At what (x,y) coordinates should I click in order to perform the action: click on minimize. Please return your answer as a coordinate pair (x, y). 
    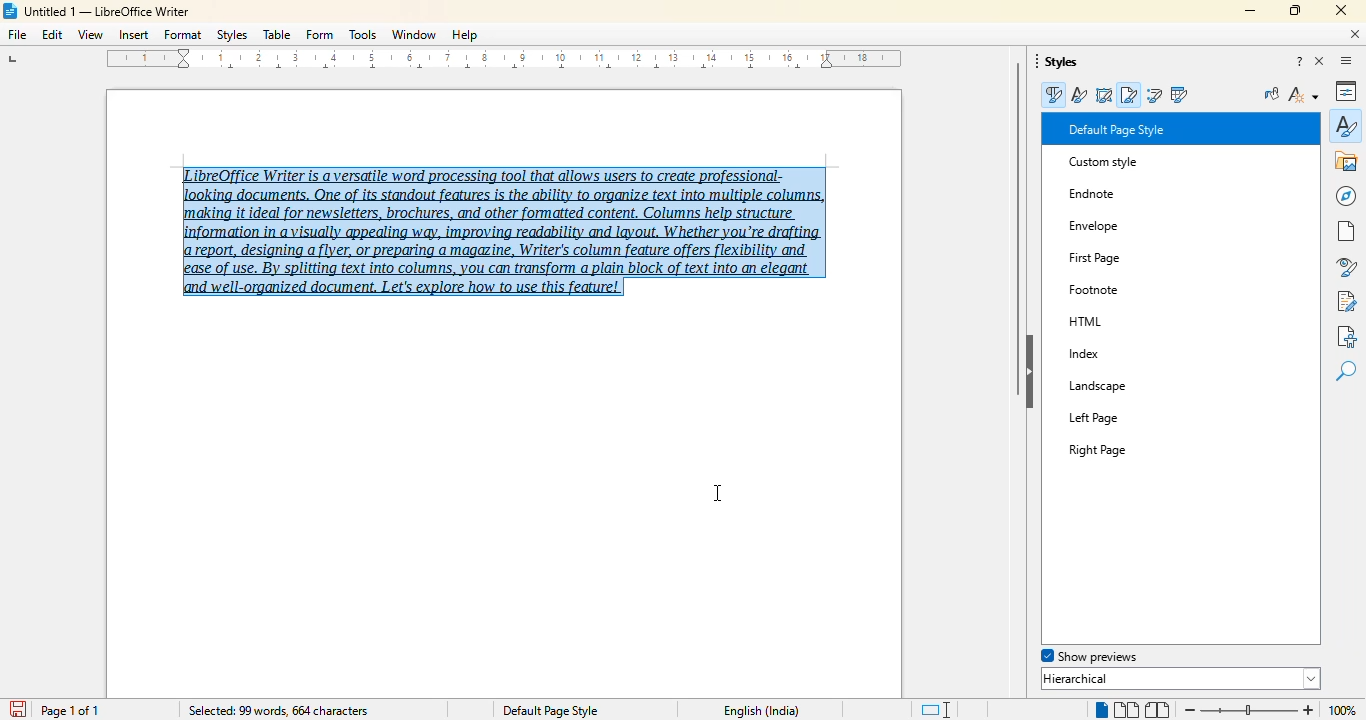
    Looking at the image, I should click on (1251, 10).